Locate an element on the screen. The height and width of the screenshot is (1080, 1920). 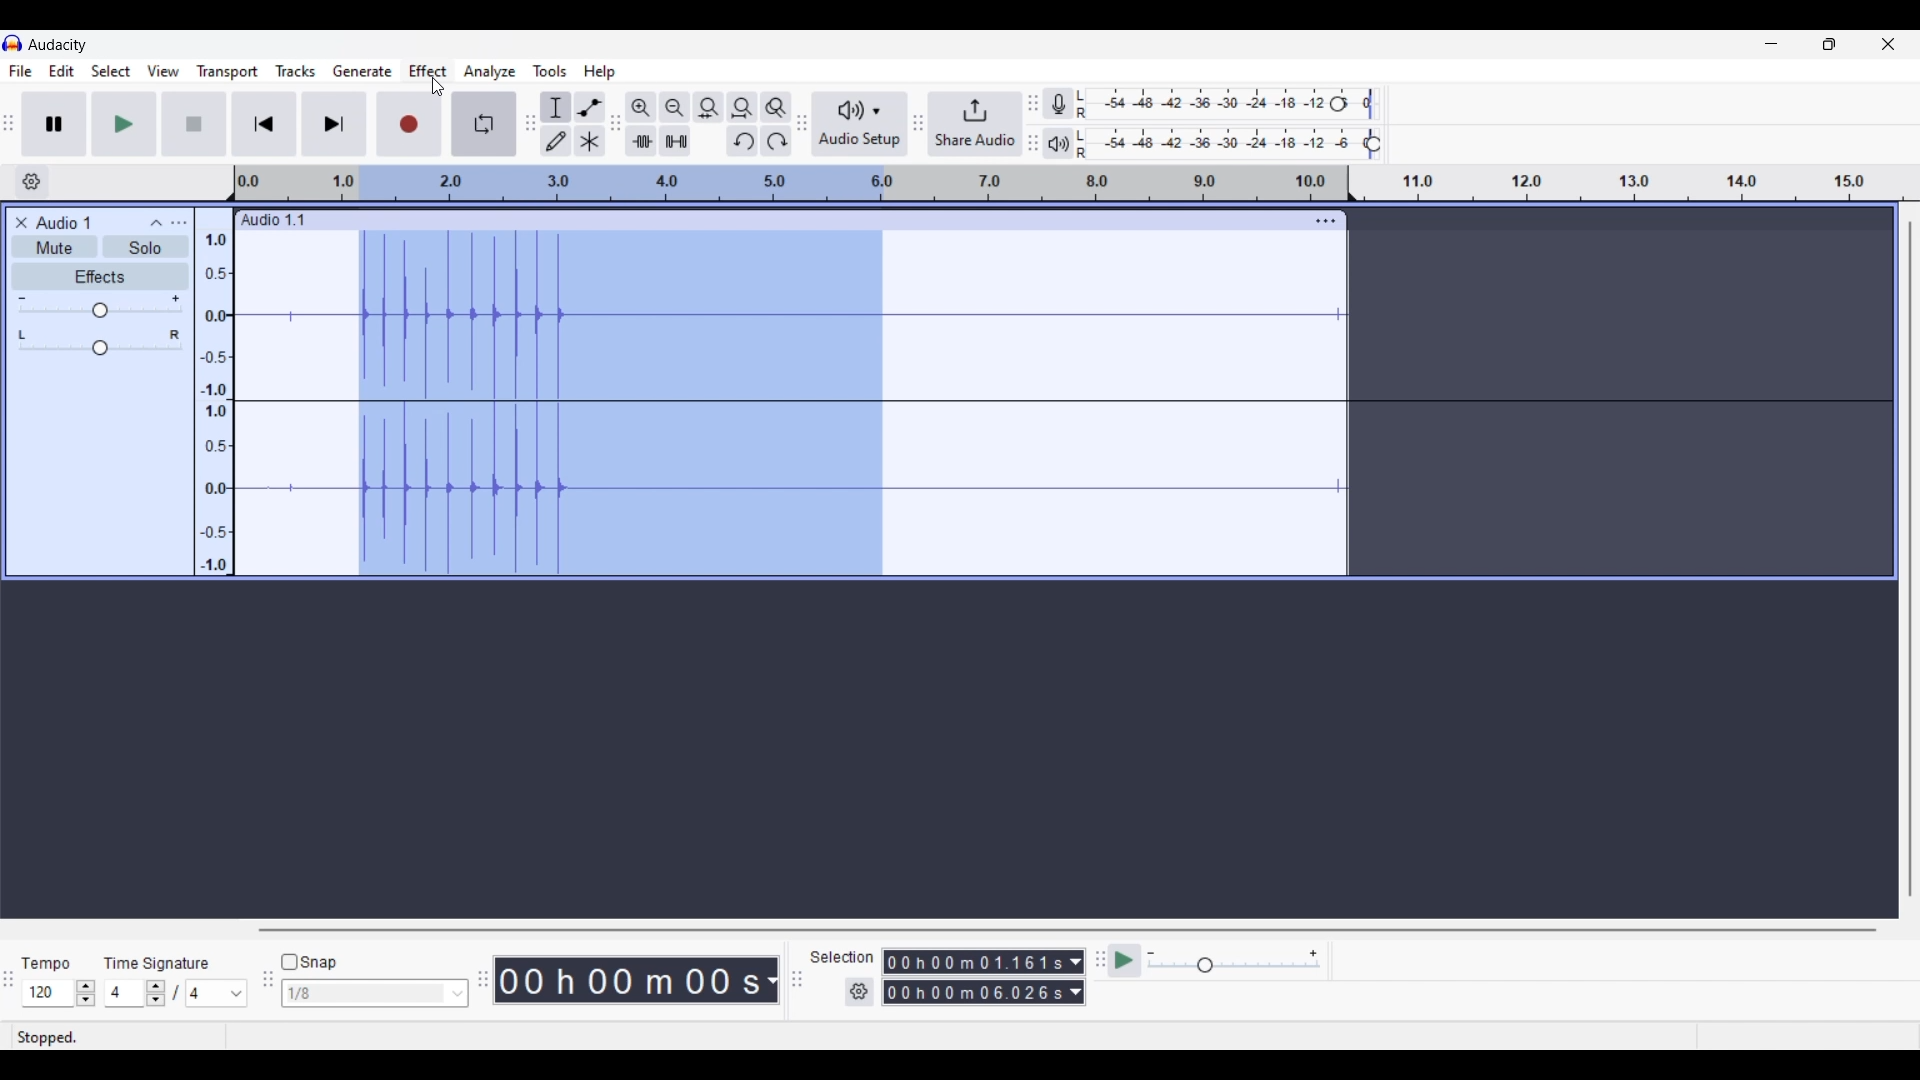
Time signature options is located at coordinates (218, 994).